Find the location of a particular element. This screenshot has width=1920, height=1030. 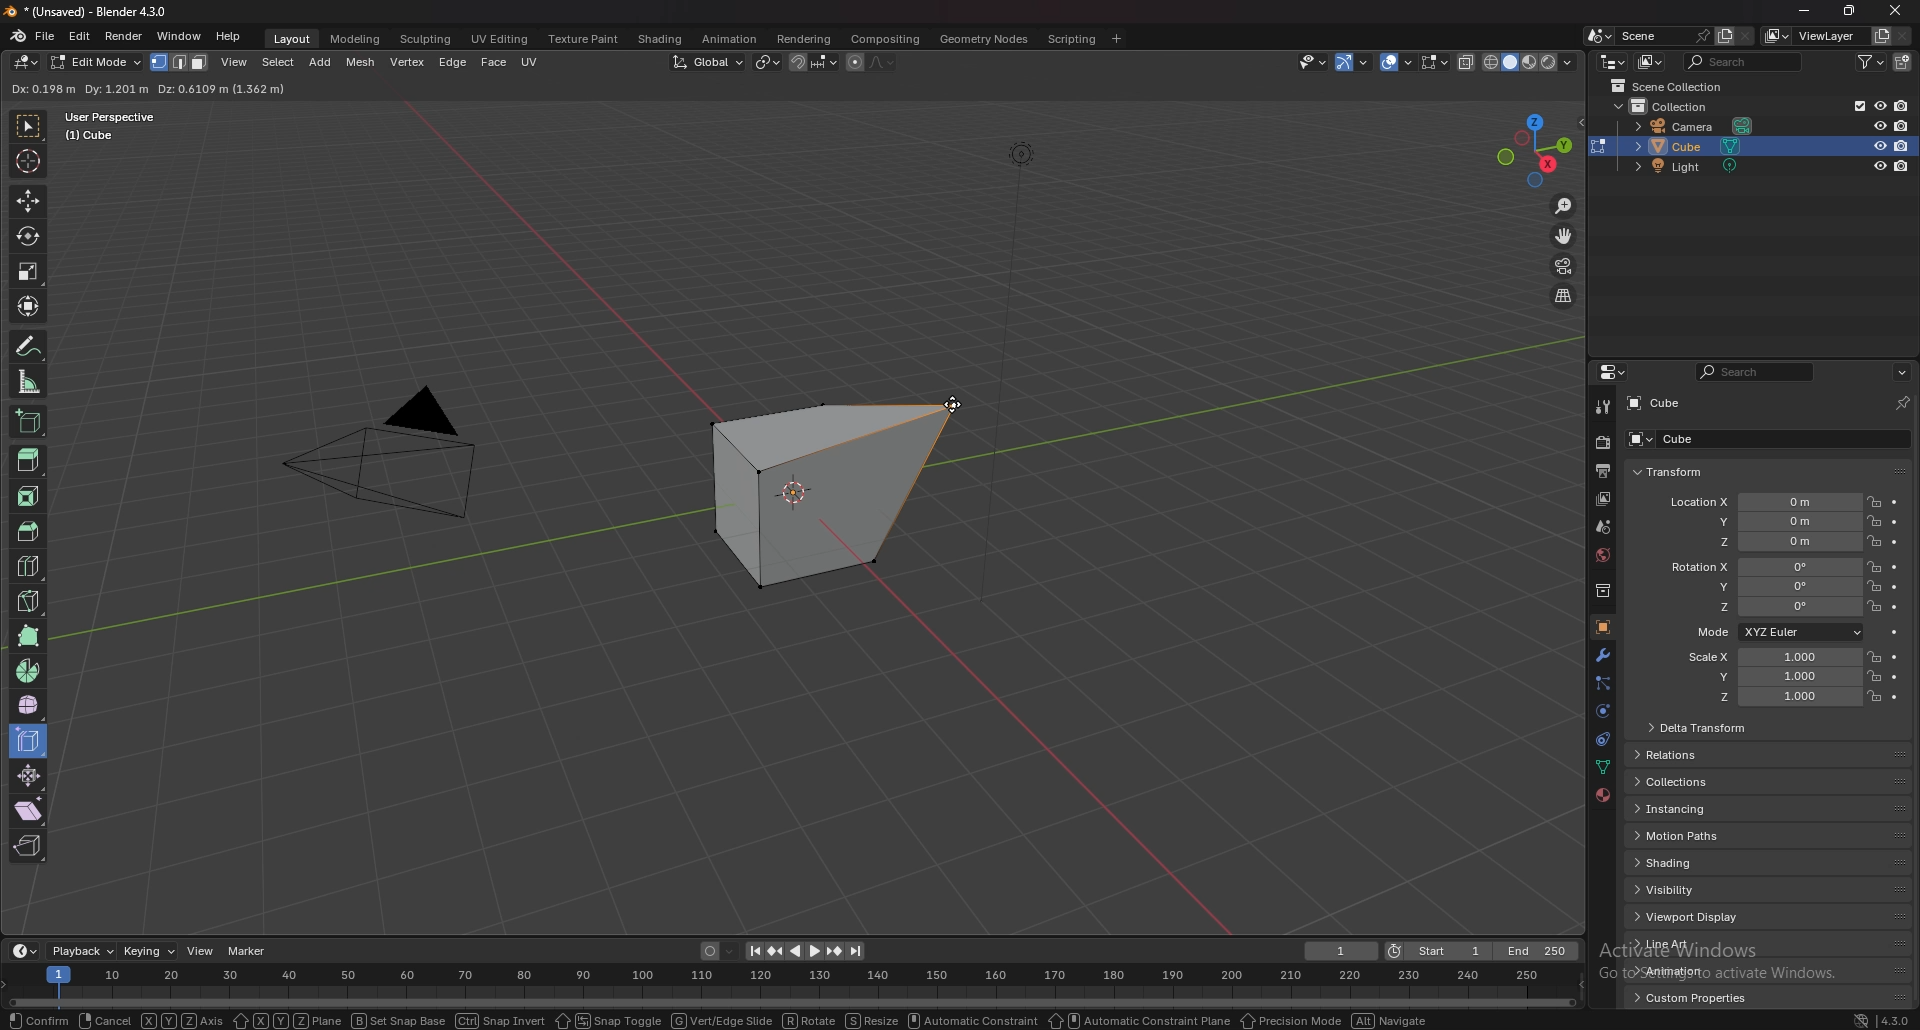

output is located at coordinates (1599, 471).